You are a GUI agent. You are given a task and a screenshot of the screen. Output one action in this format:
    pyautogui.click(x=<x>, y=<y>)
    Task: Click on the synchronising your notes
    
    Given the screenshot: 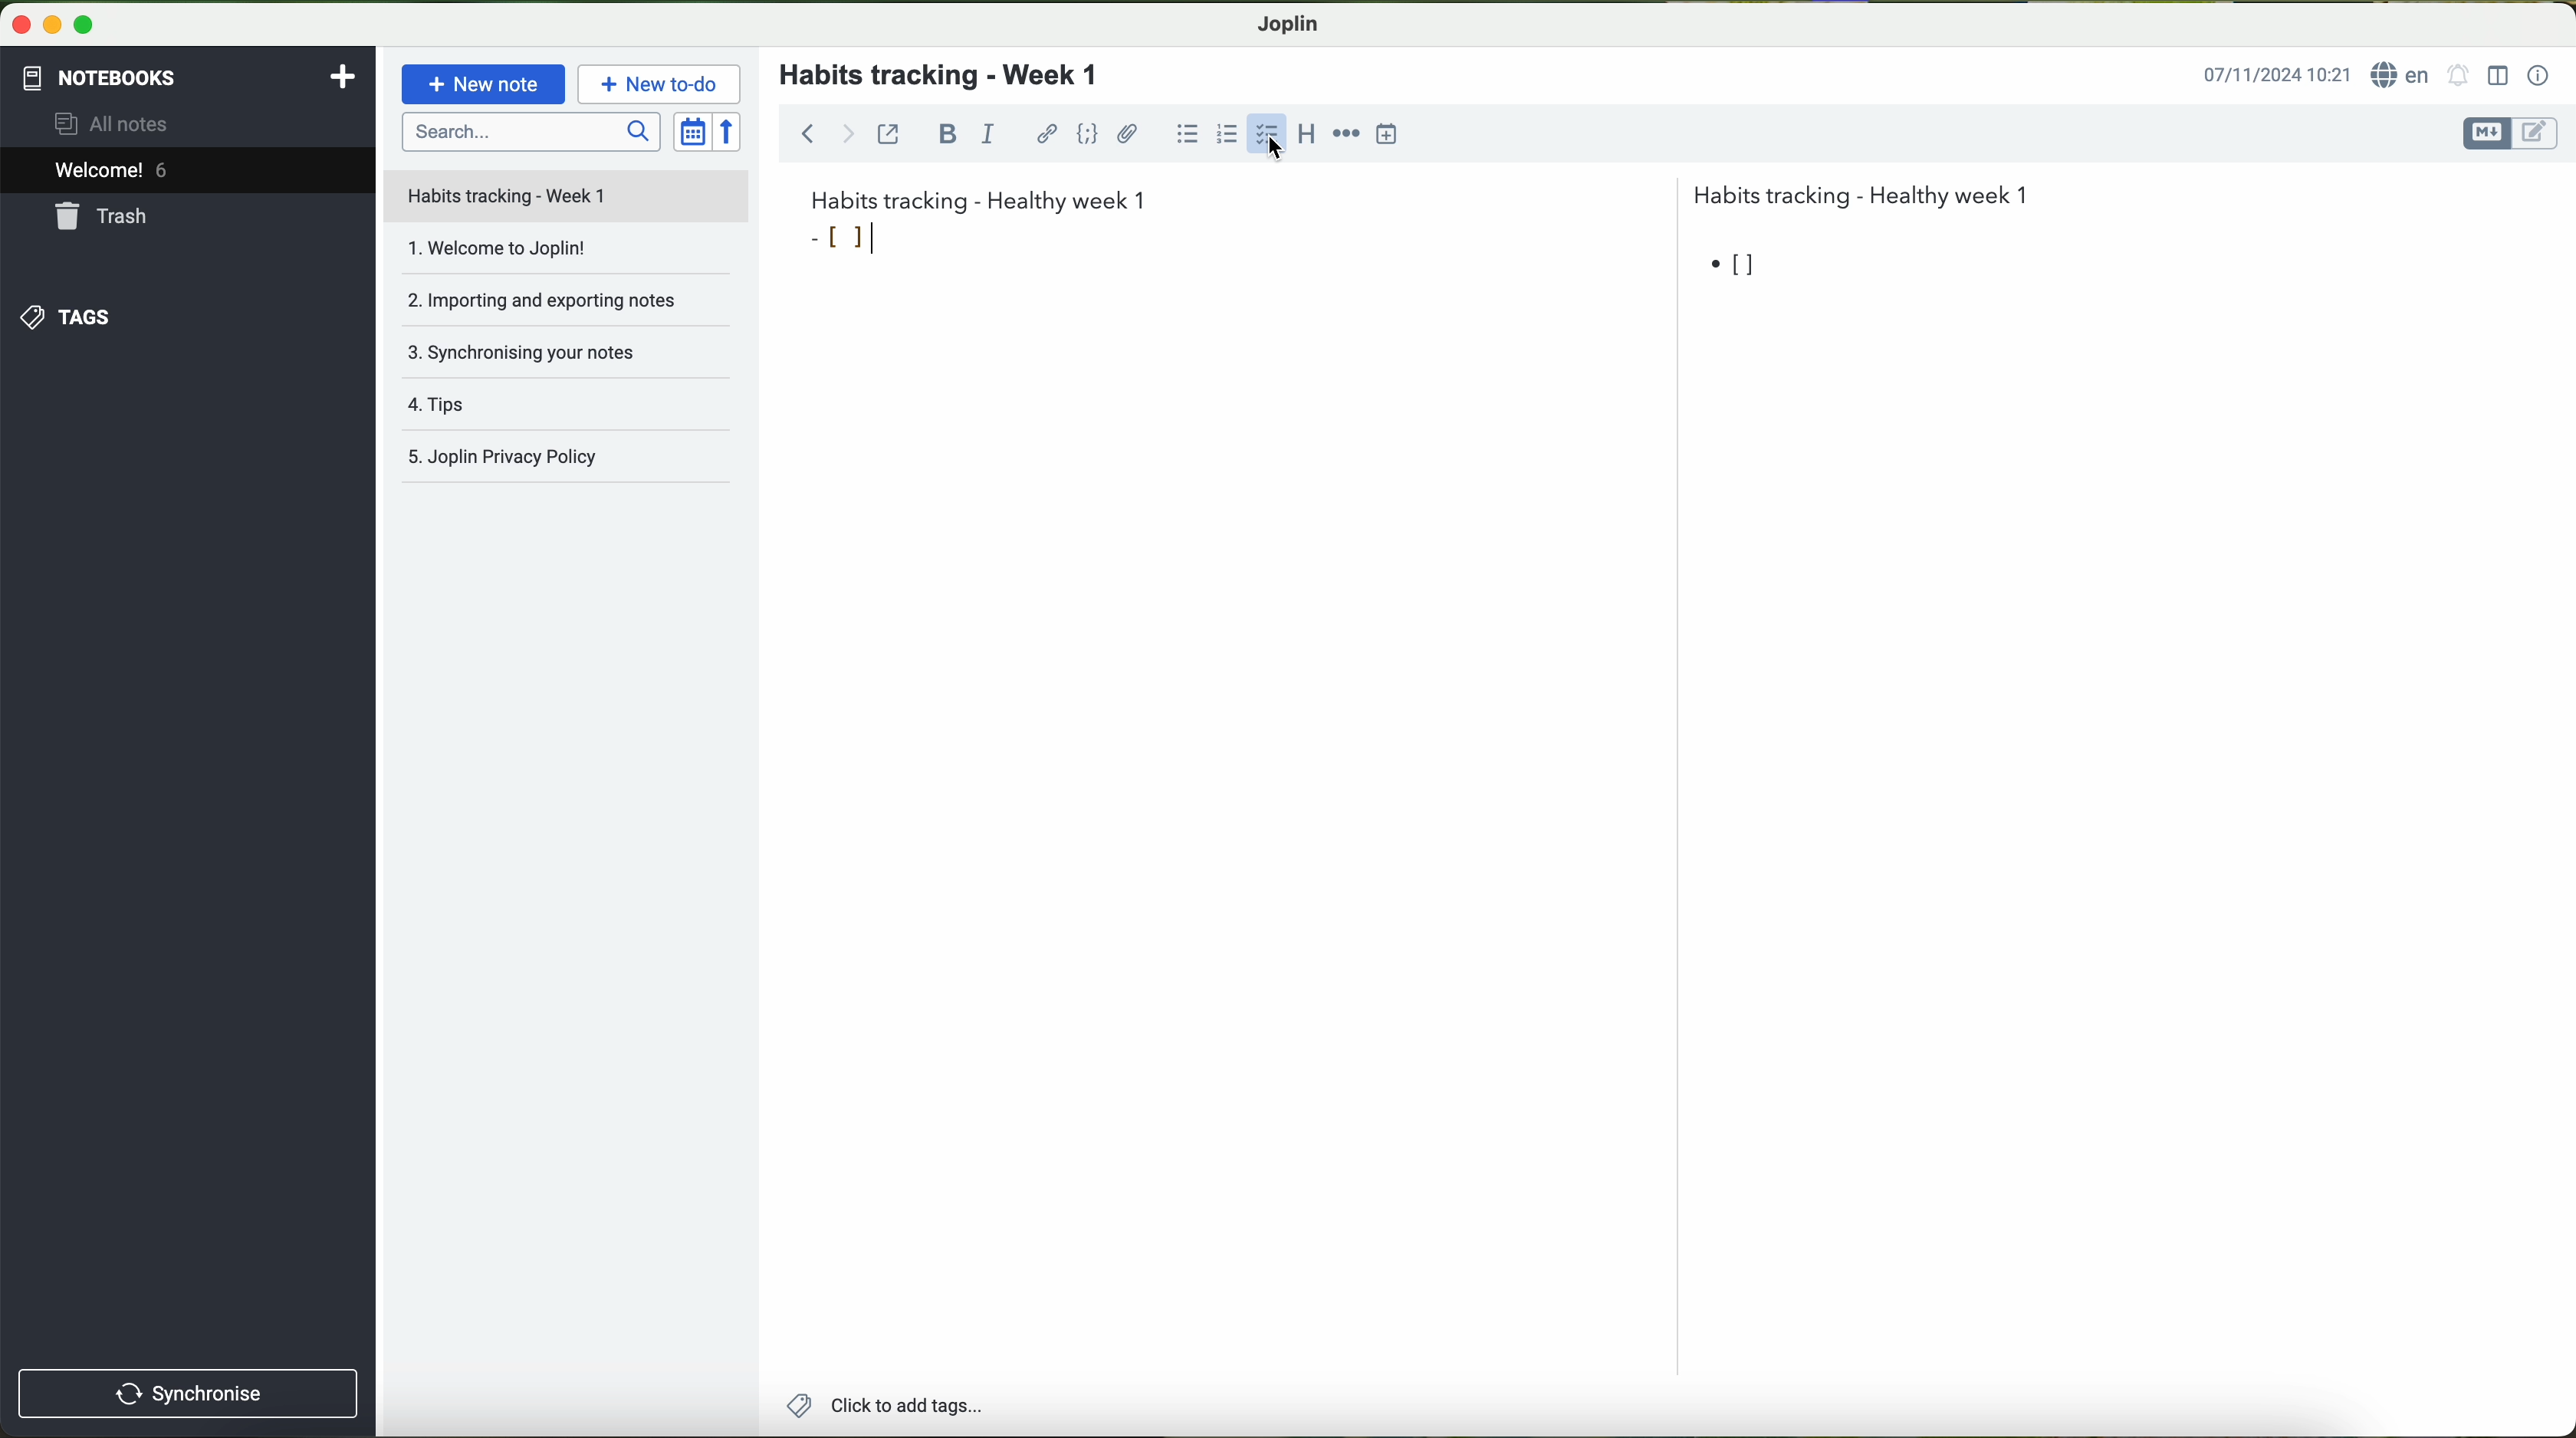 What is the action you would take?
    pyautogui.click(x=574, y=359)
    